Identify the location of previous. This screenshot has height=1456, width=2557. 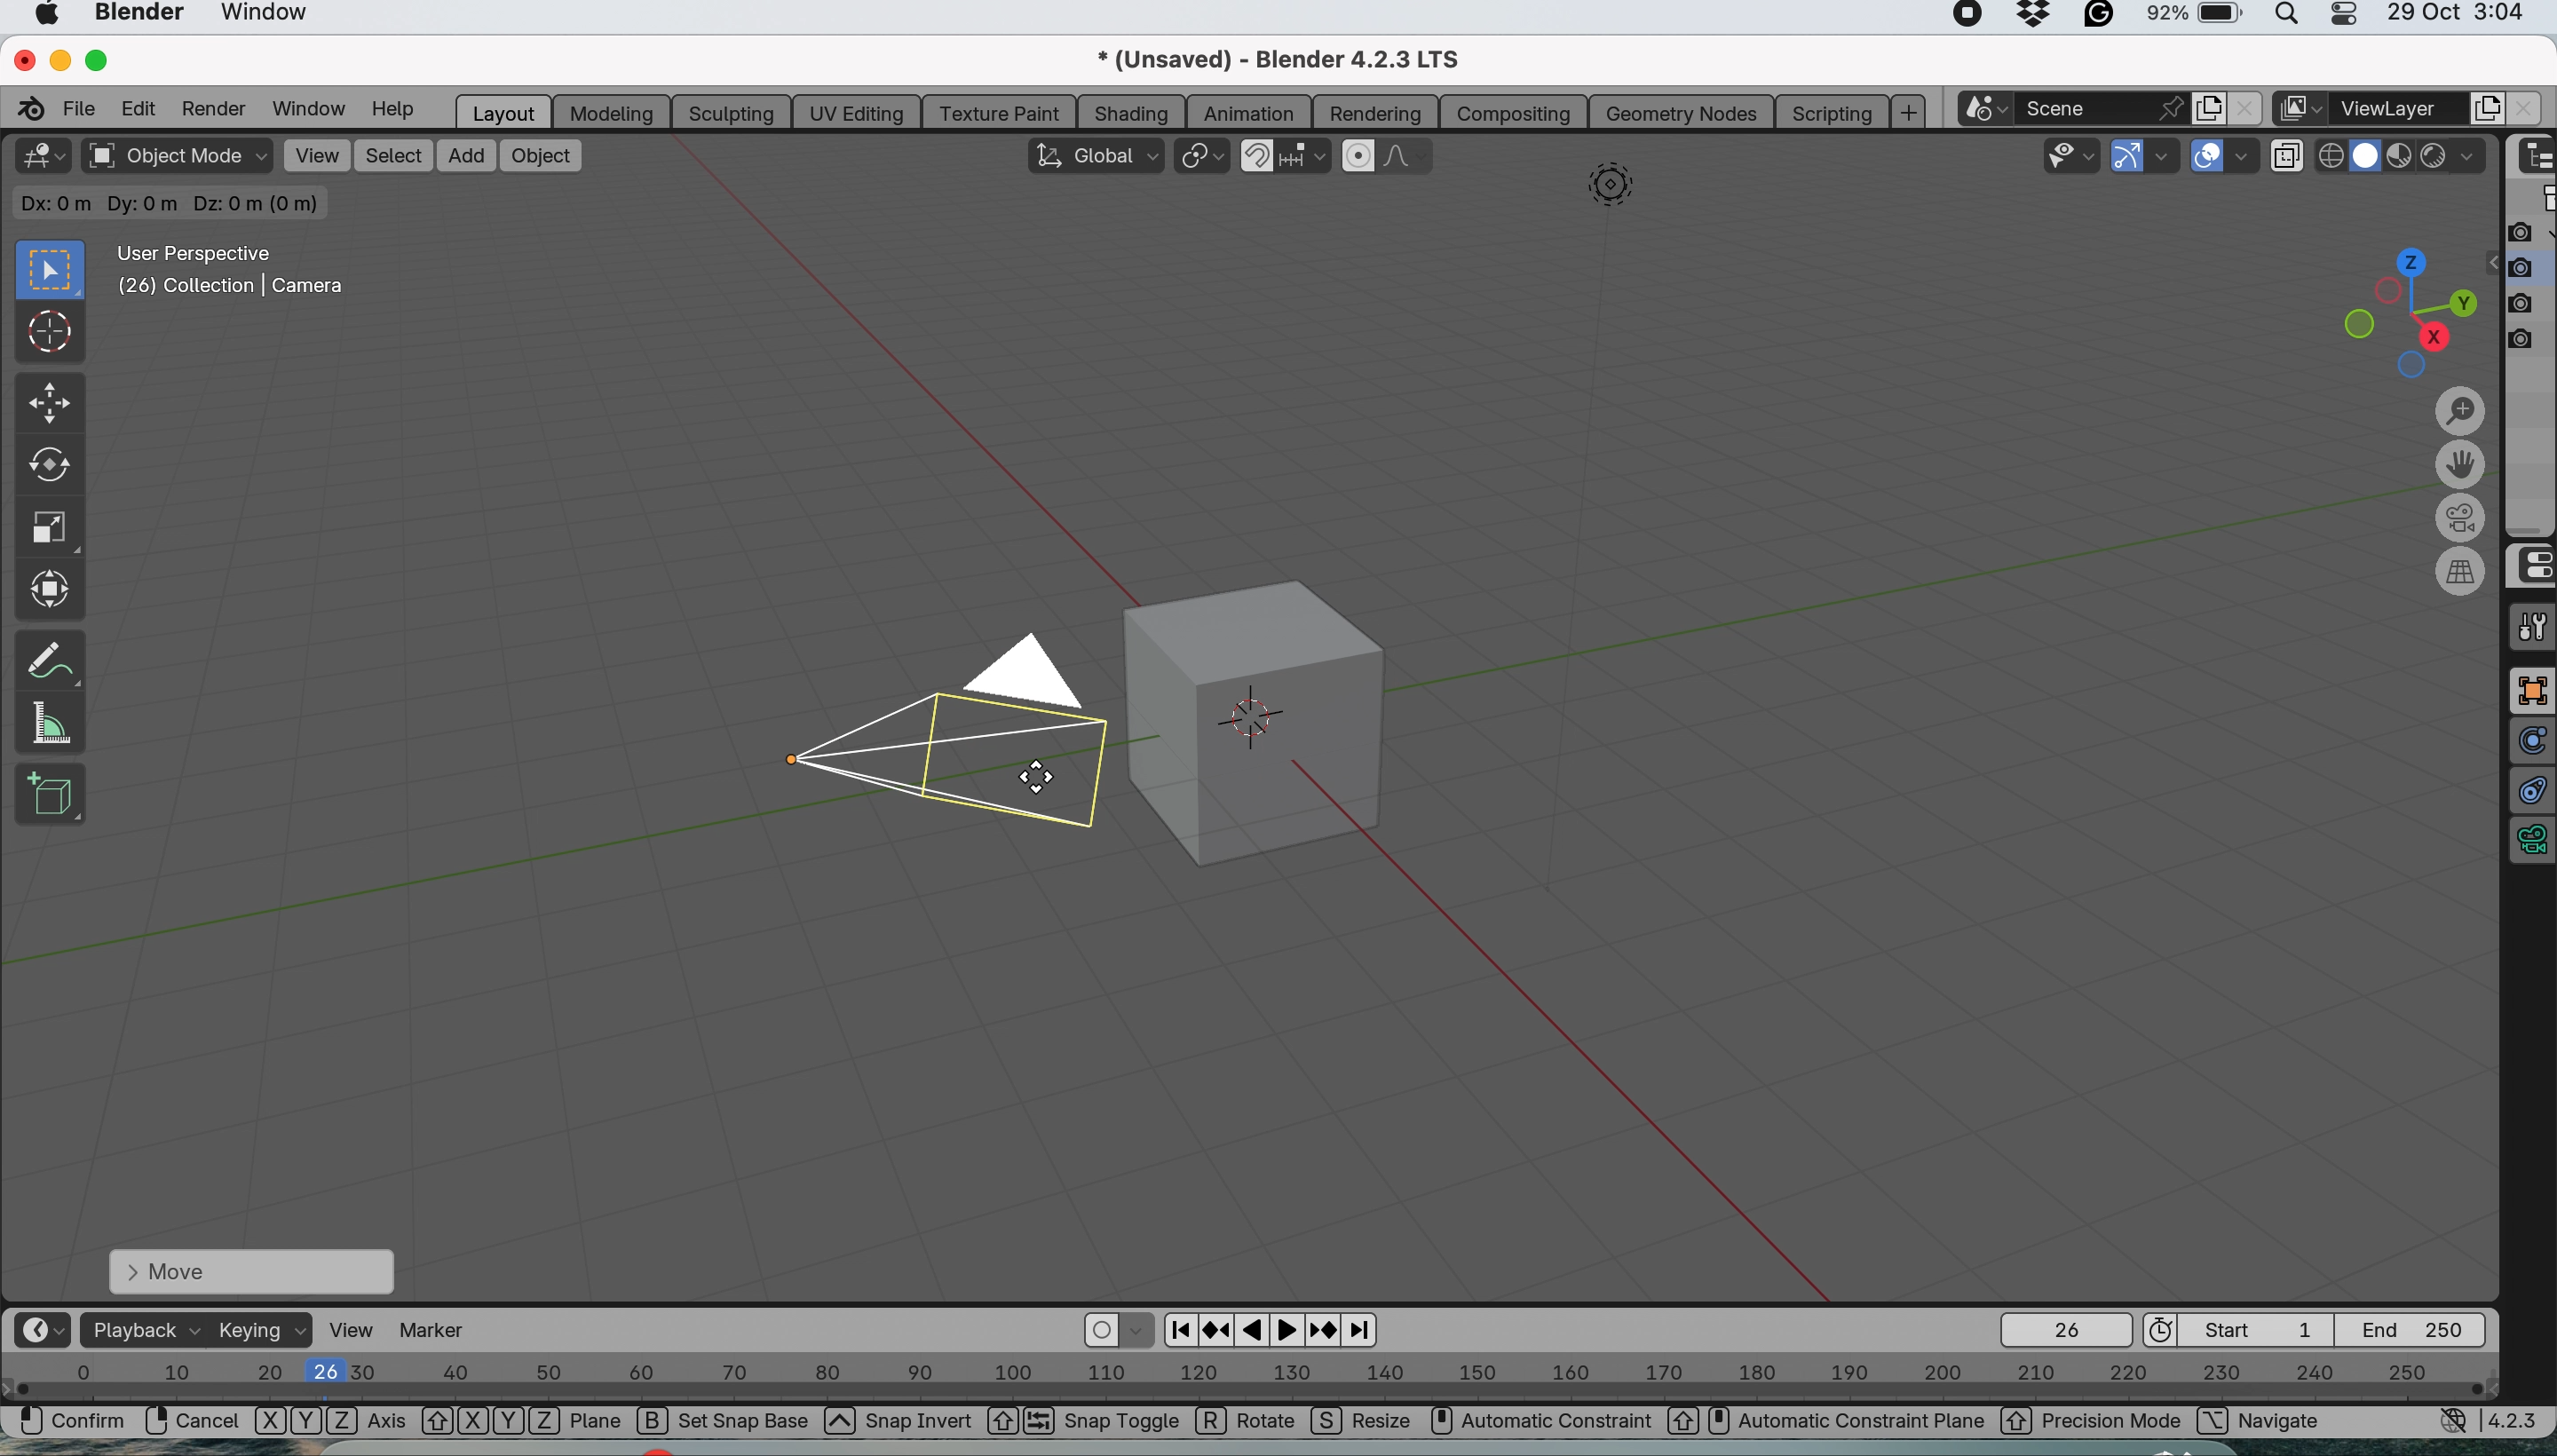
(1177, 1327).